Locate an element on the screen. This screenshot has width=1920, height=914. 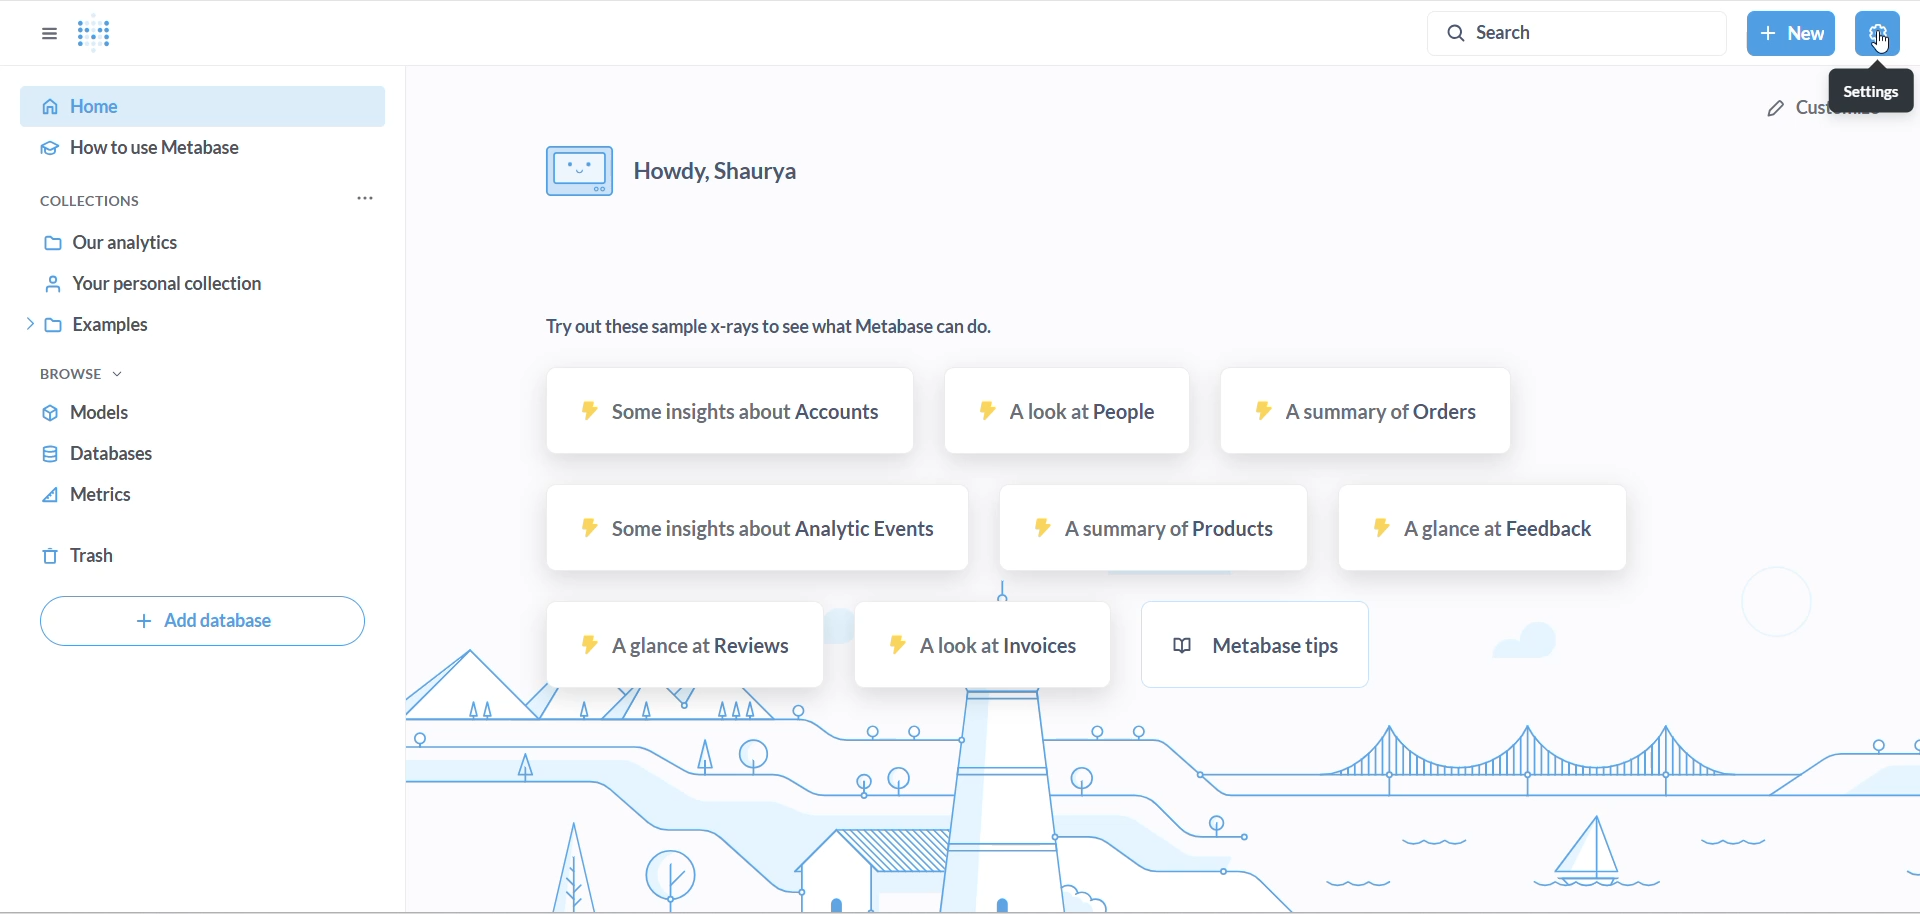
HELLO MESSAGE is located at coordinates (739, 176).